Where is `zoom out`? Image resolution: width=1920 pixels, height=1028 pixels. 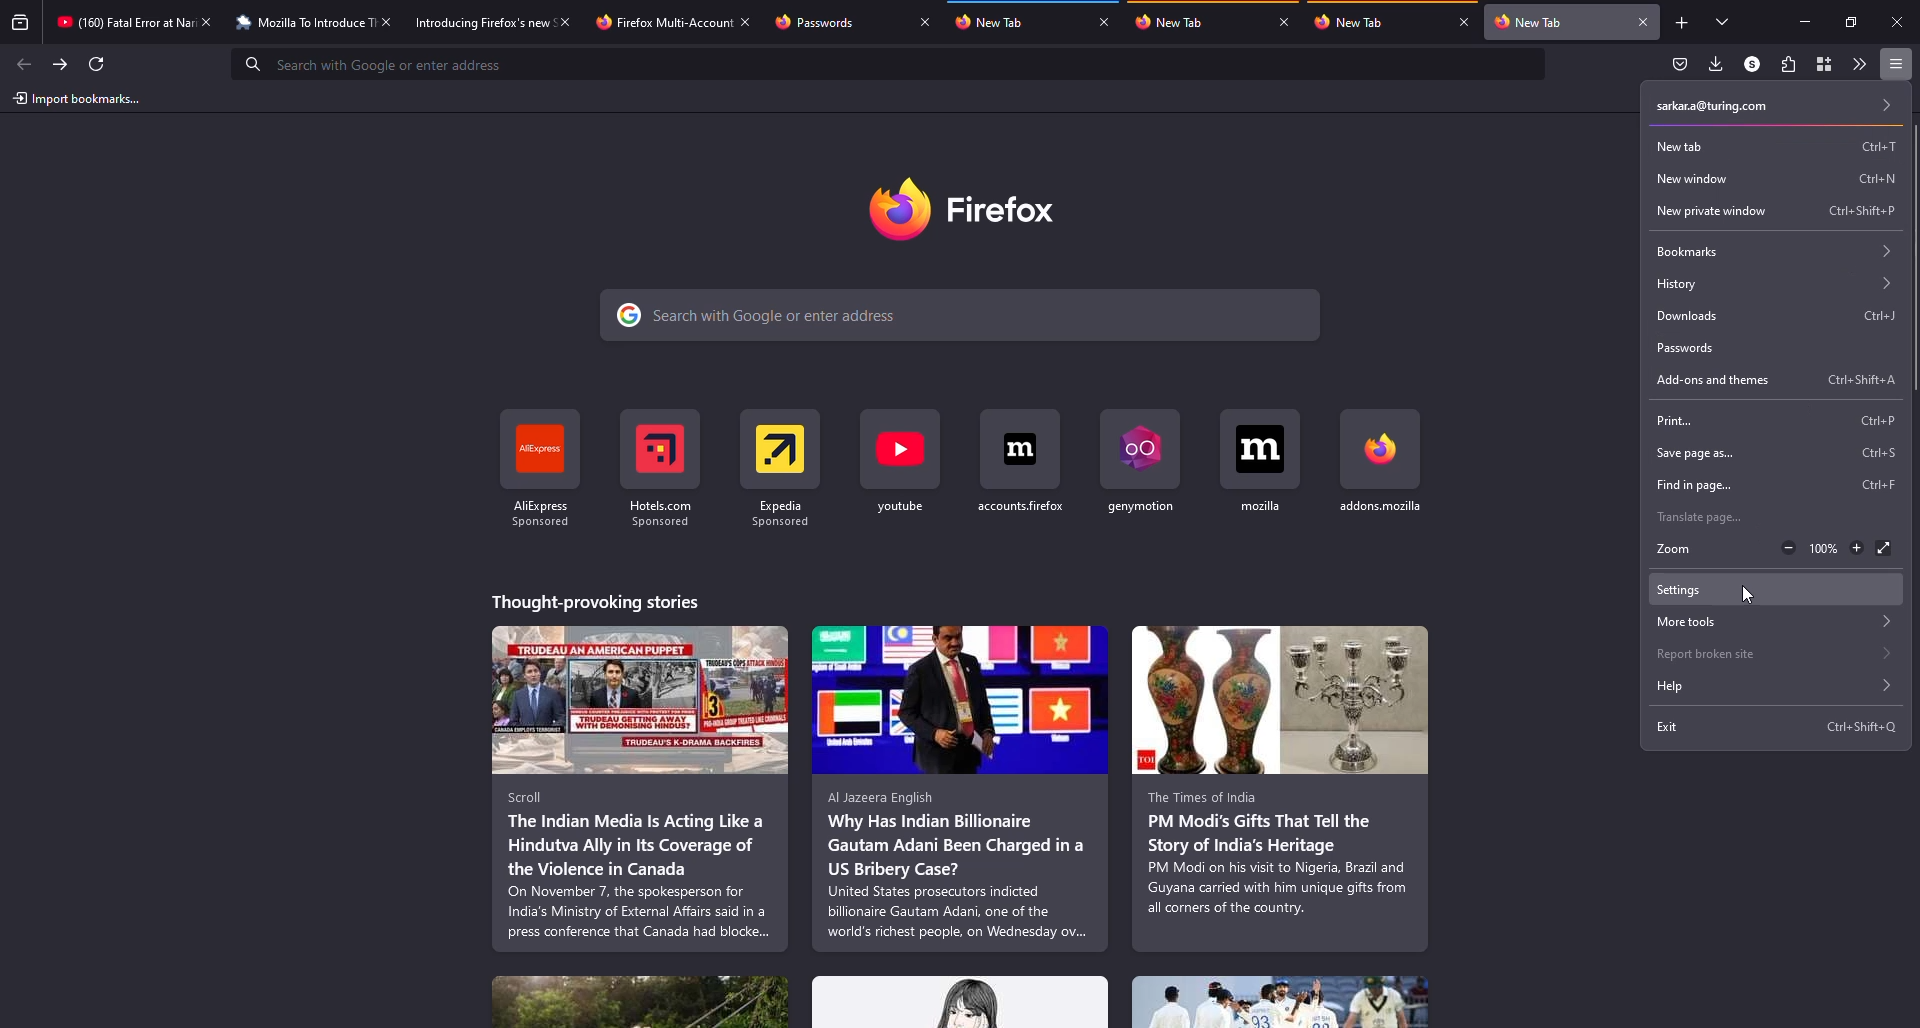
zoom out is located at coordinates (1785, 548).